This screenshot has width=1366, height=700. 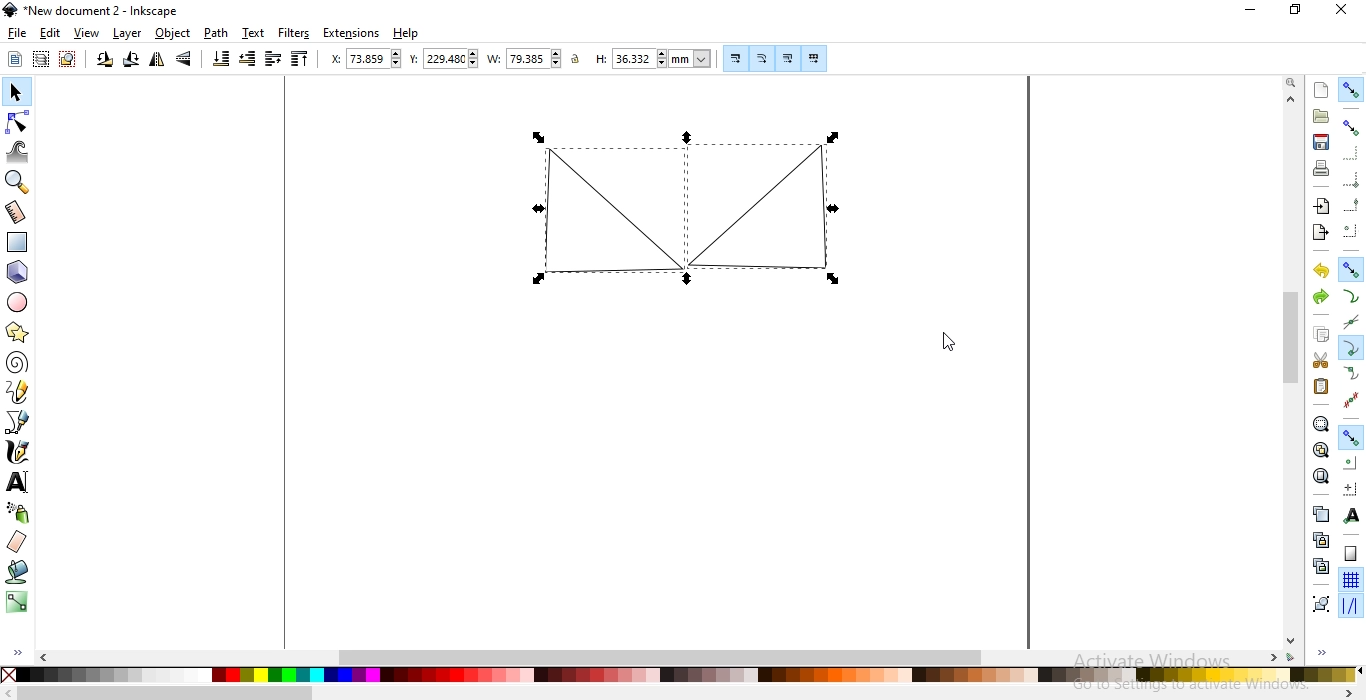 I want to click on fill bounded areas, so click(x=17, y=573).